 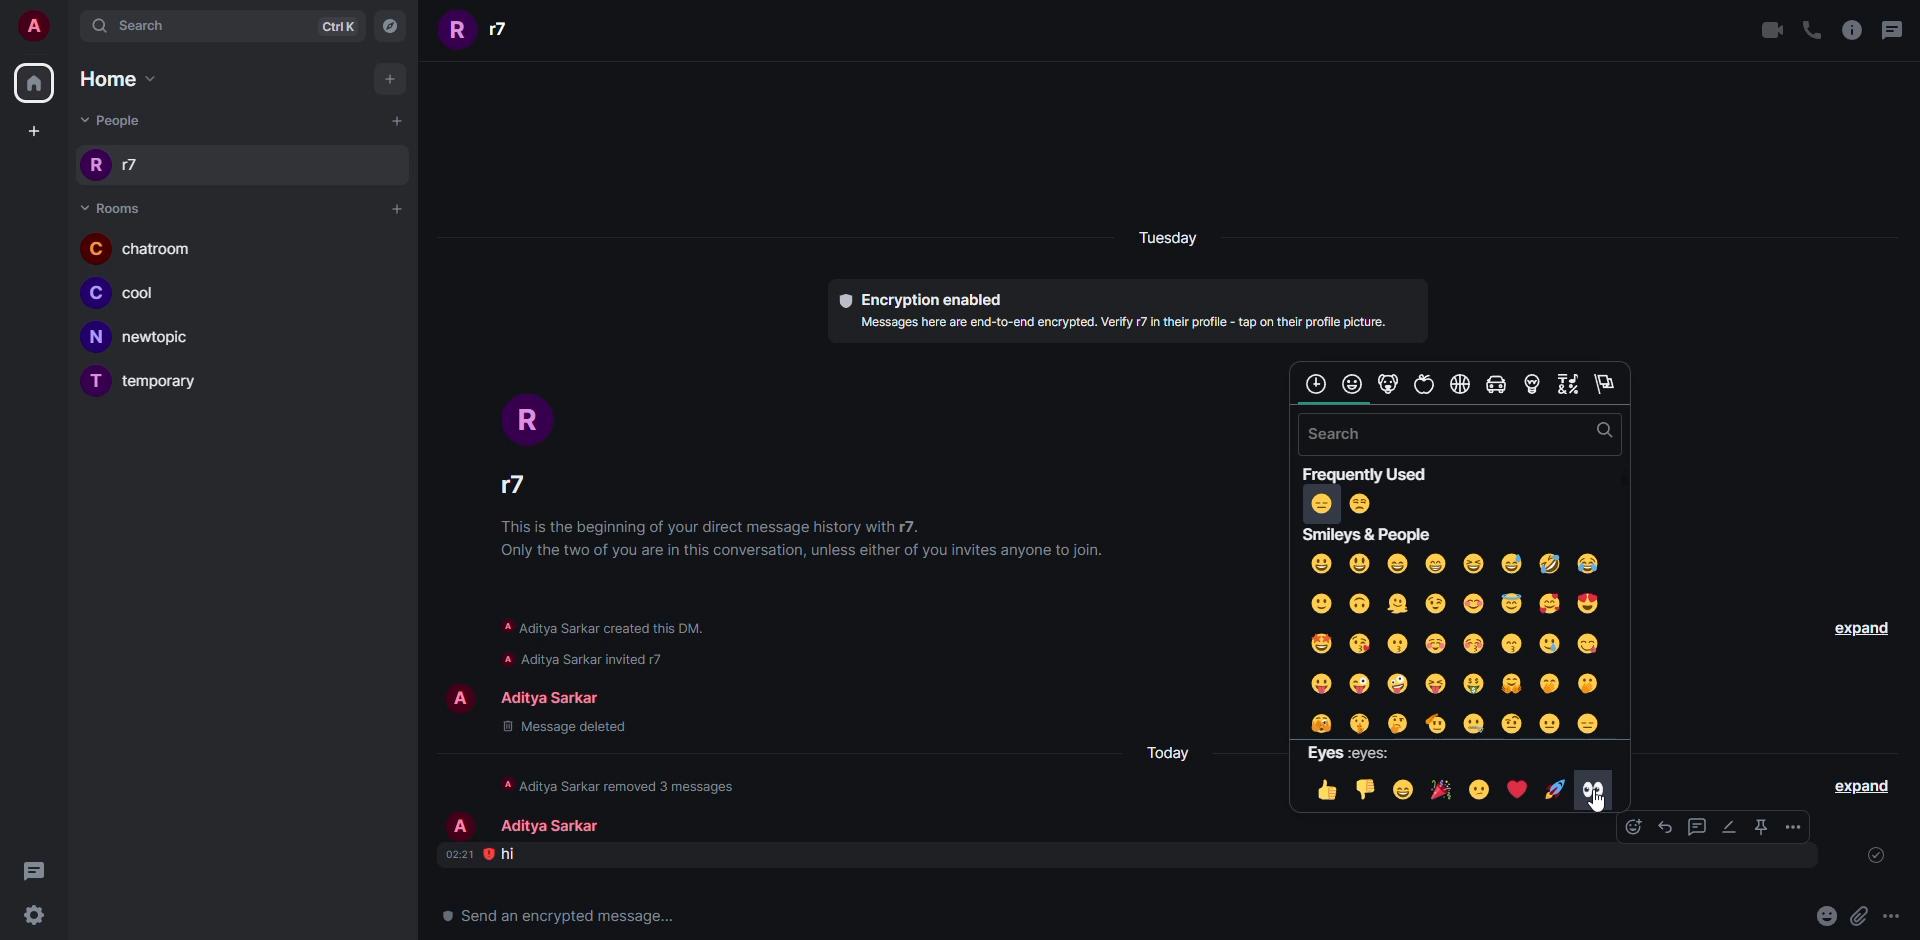 I want to click on room, so click(x=163, y=383).